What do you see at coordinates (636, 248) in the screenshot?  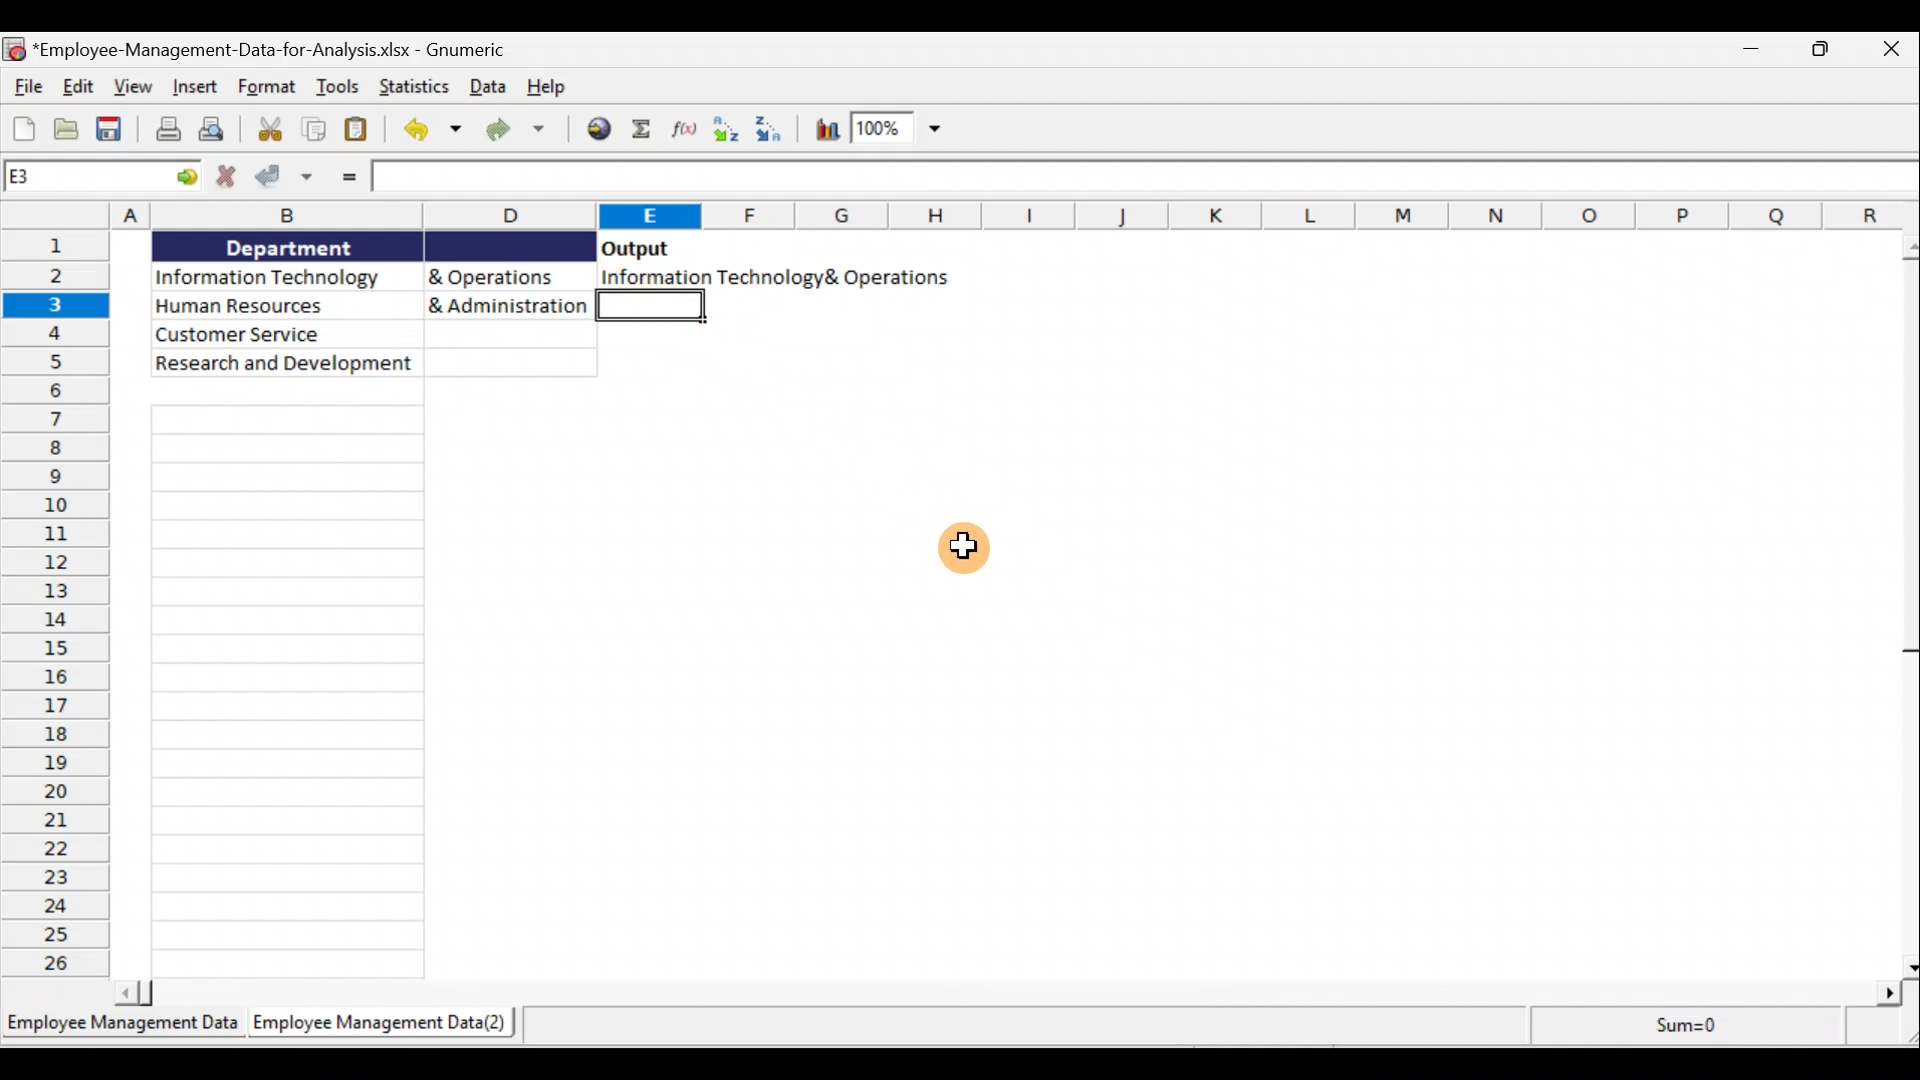 I see `output` at bounding box center [636, 248].